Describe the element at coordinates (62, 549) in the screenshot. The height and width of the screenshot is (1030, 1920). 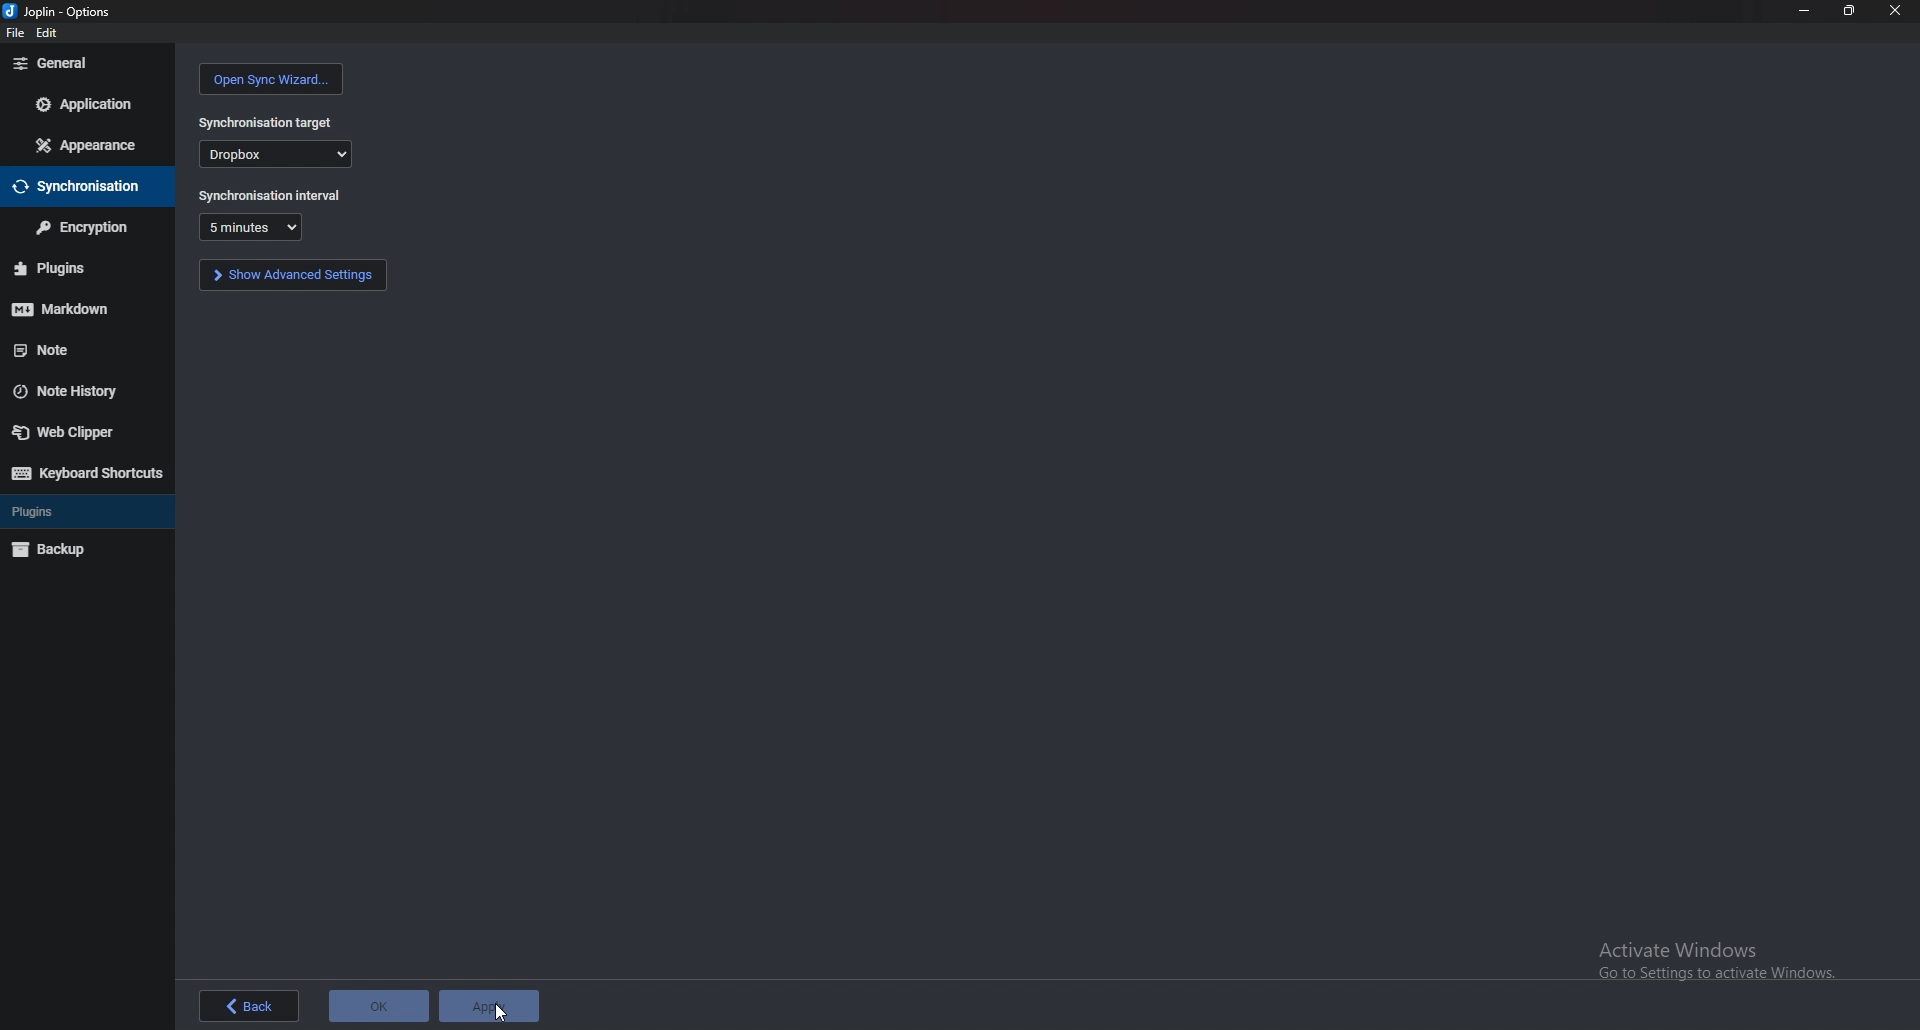
I see `backup` at that location.